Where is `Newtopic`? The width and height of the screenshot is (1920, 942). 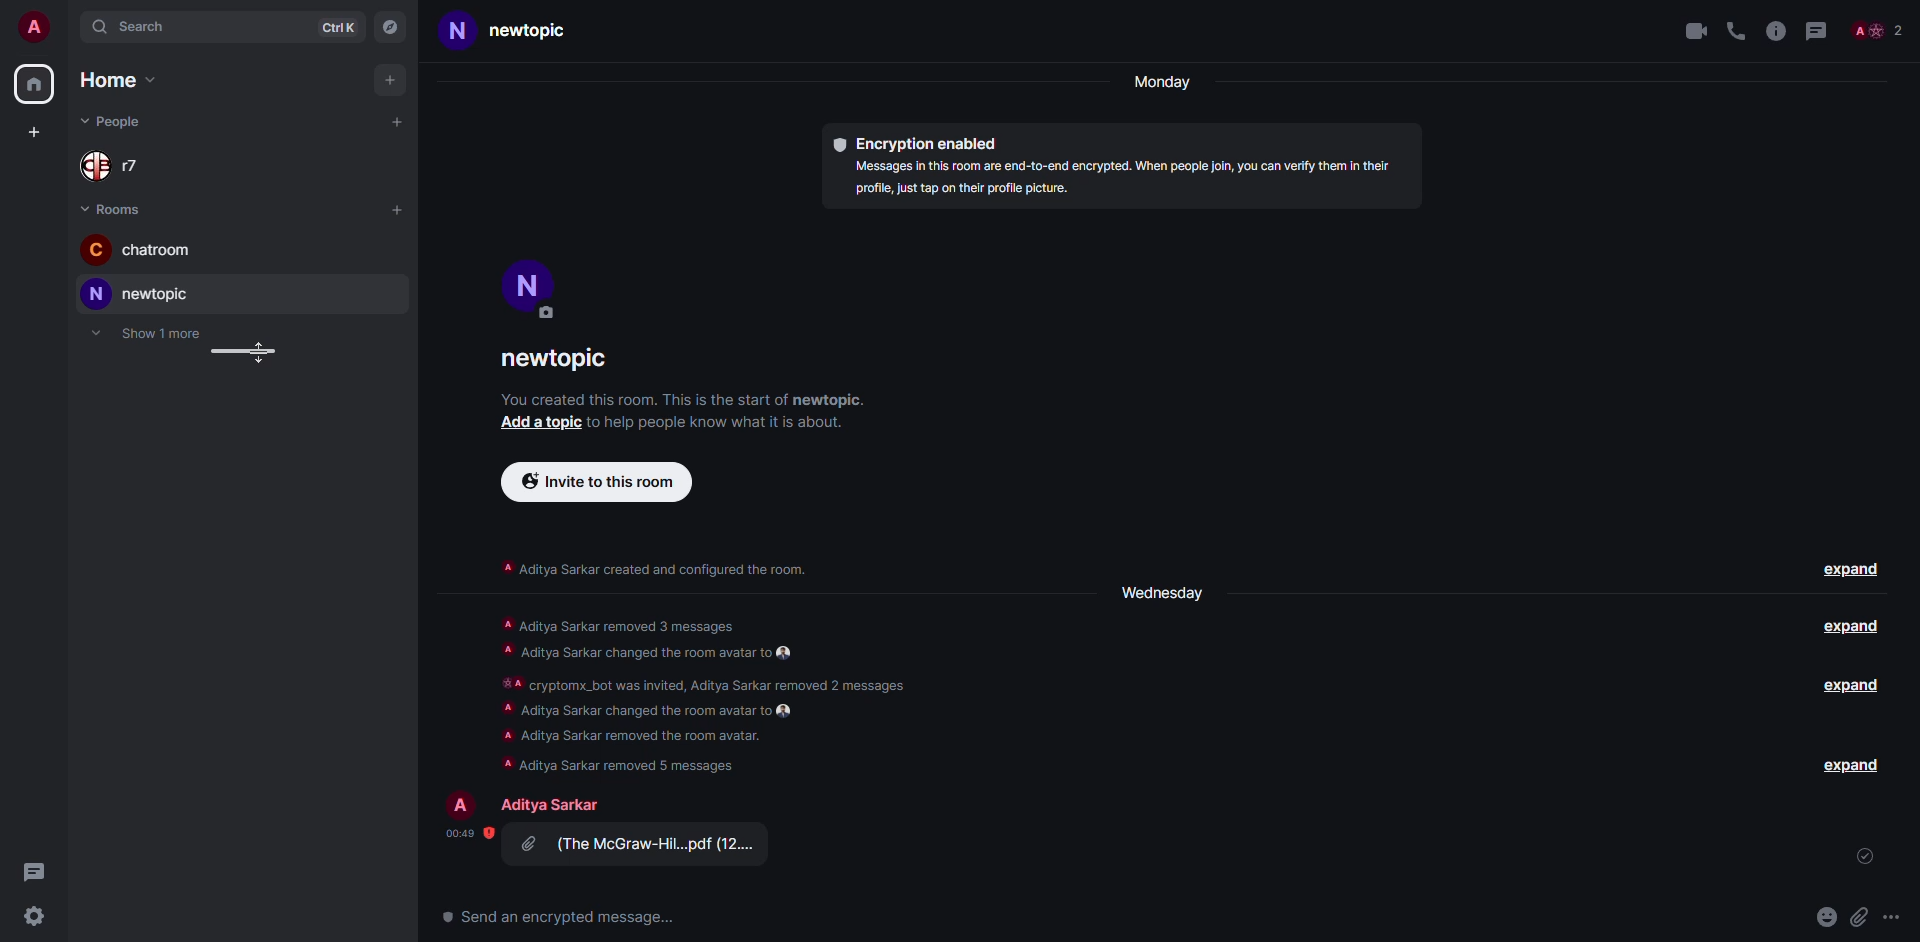 Newtopic is located at coordinates (496, 35).